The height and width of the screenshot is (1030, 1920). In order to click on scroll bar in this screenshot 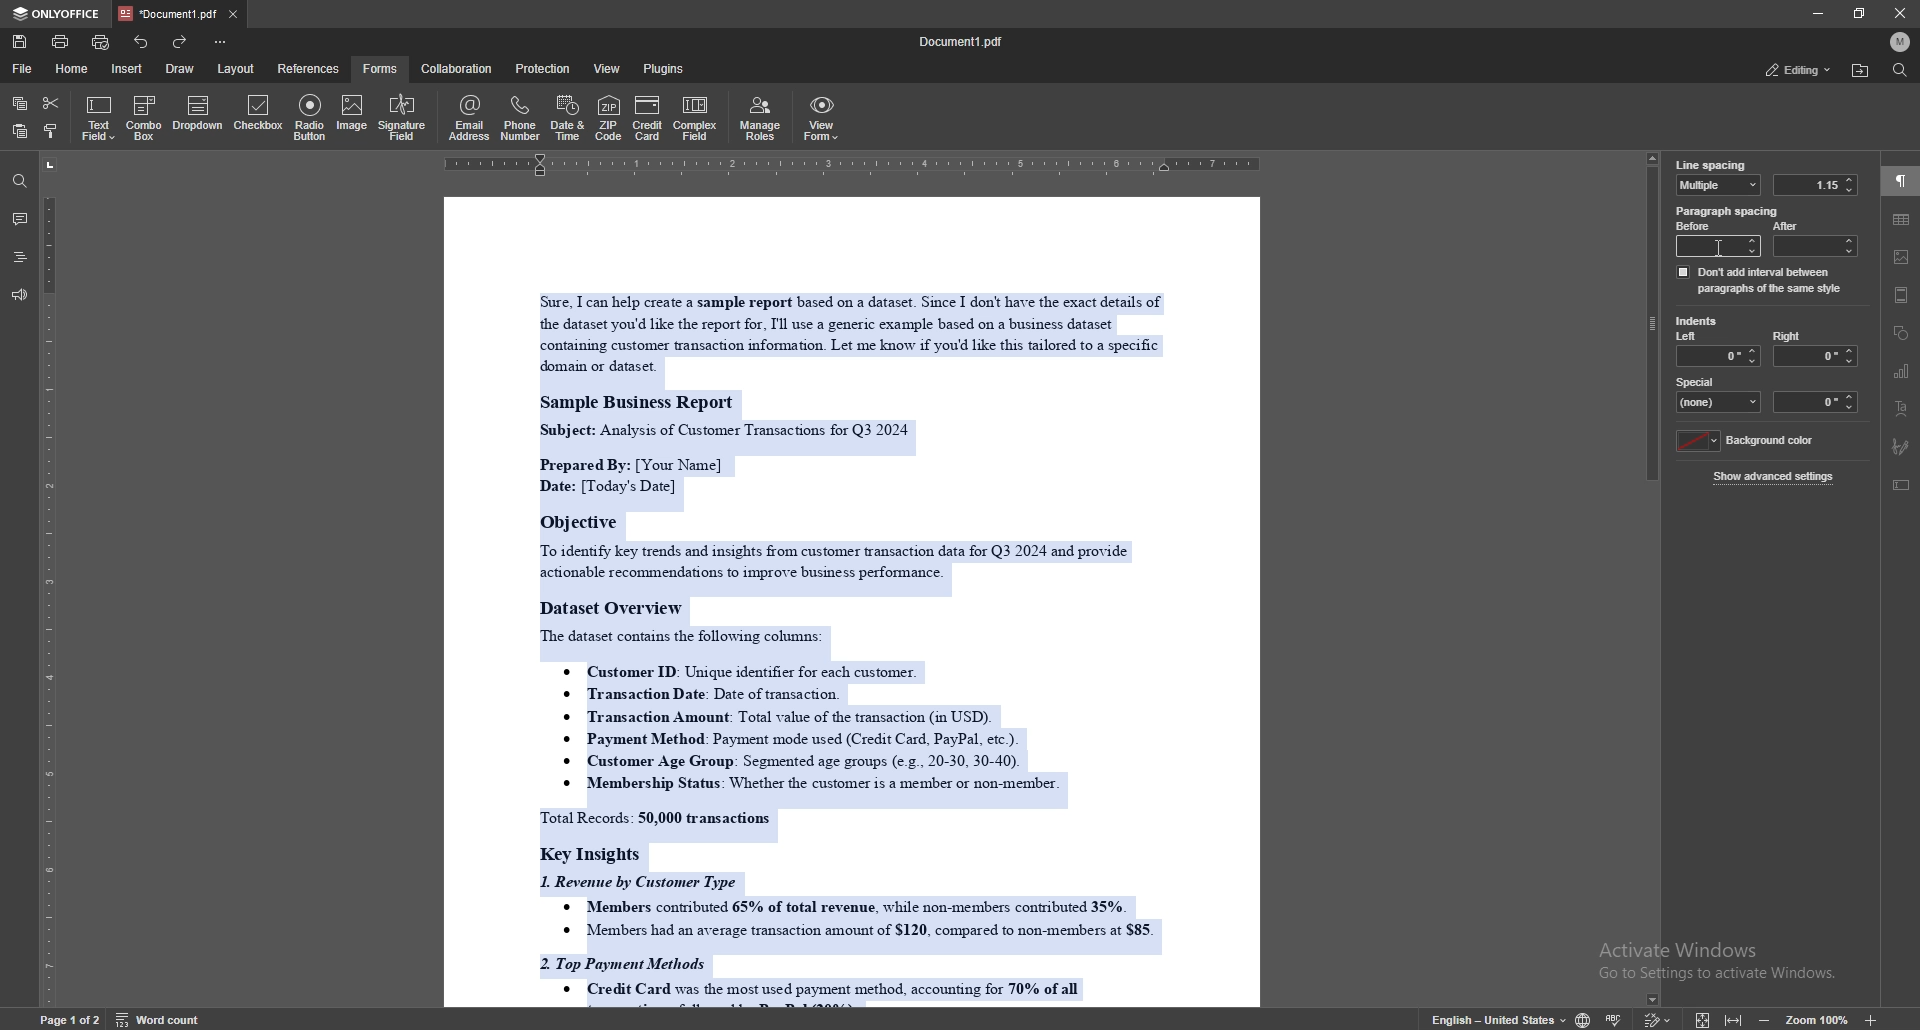, I will do `click(1653, 583)`.